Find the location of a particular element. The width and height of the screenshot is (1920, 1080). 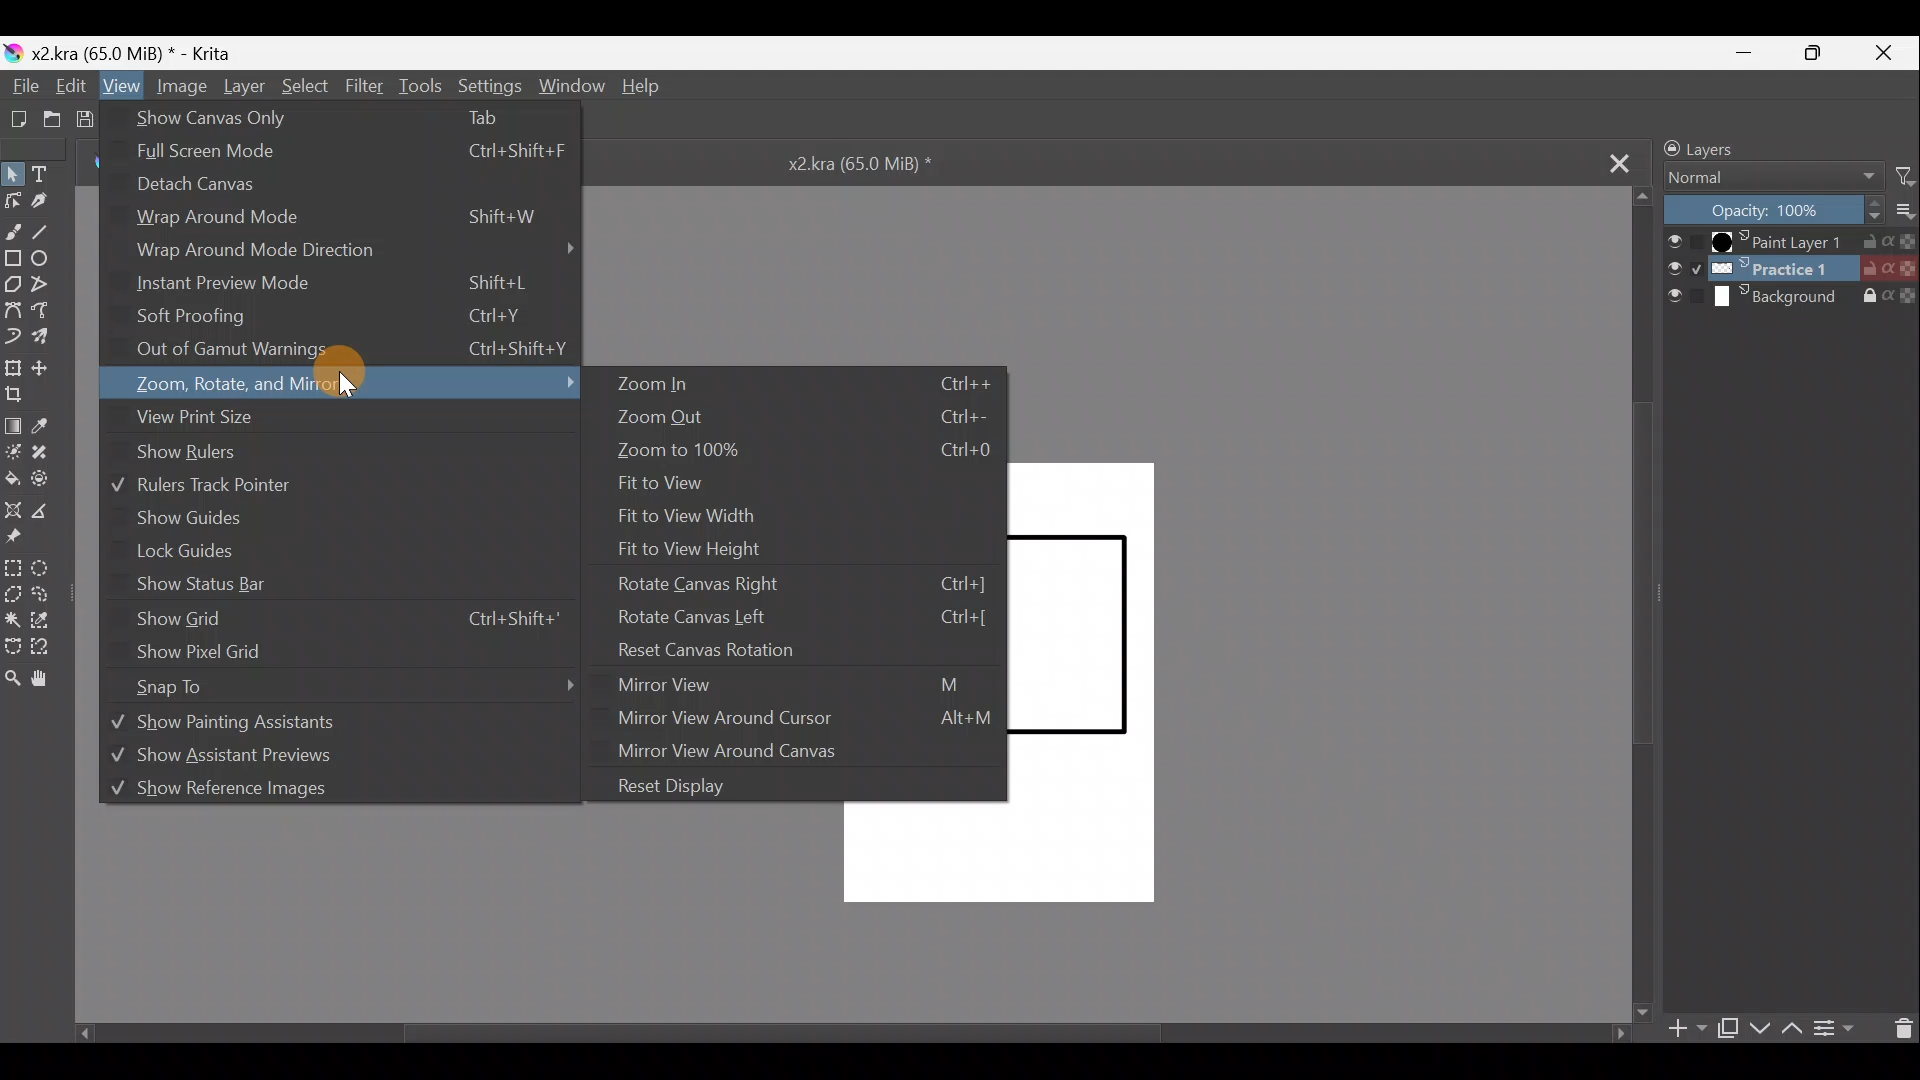

Tools is located at coordinates (420, 86).